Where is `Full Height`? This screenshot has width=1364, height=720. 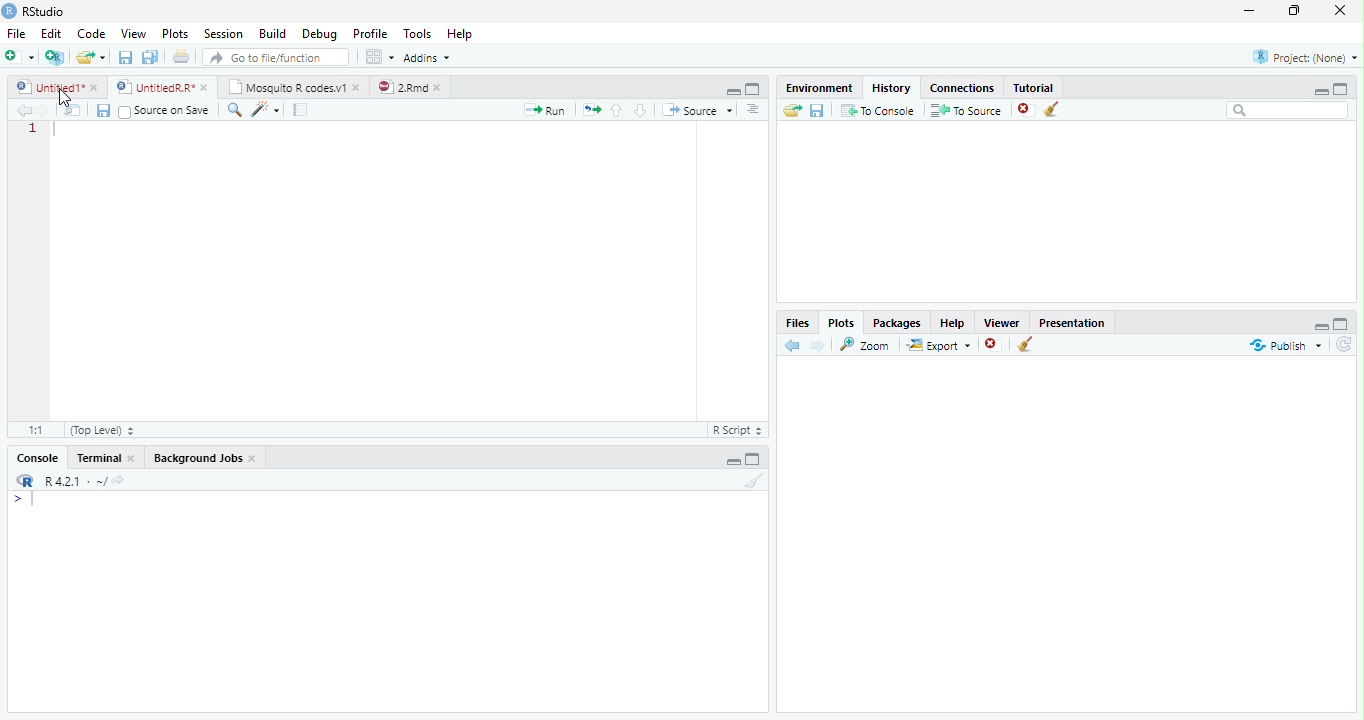
Full Height is located at coordinates (1342, 87).